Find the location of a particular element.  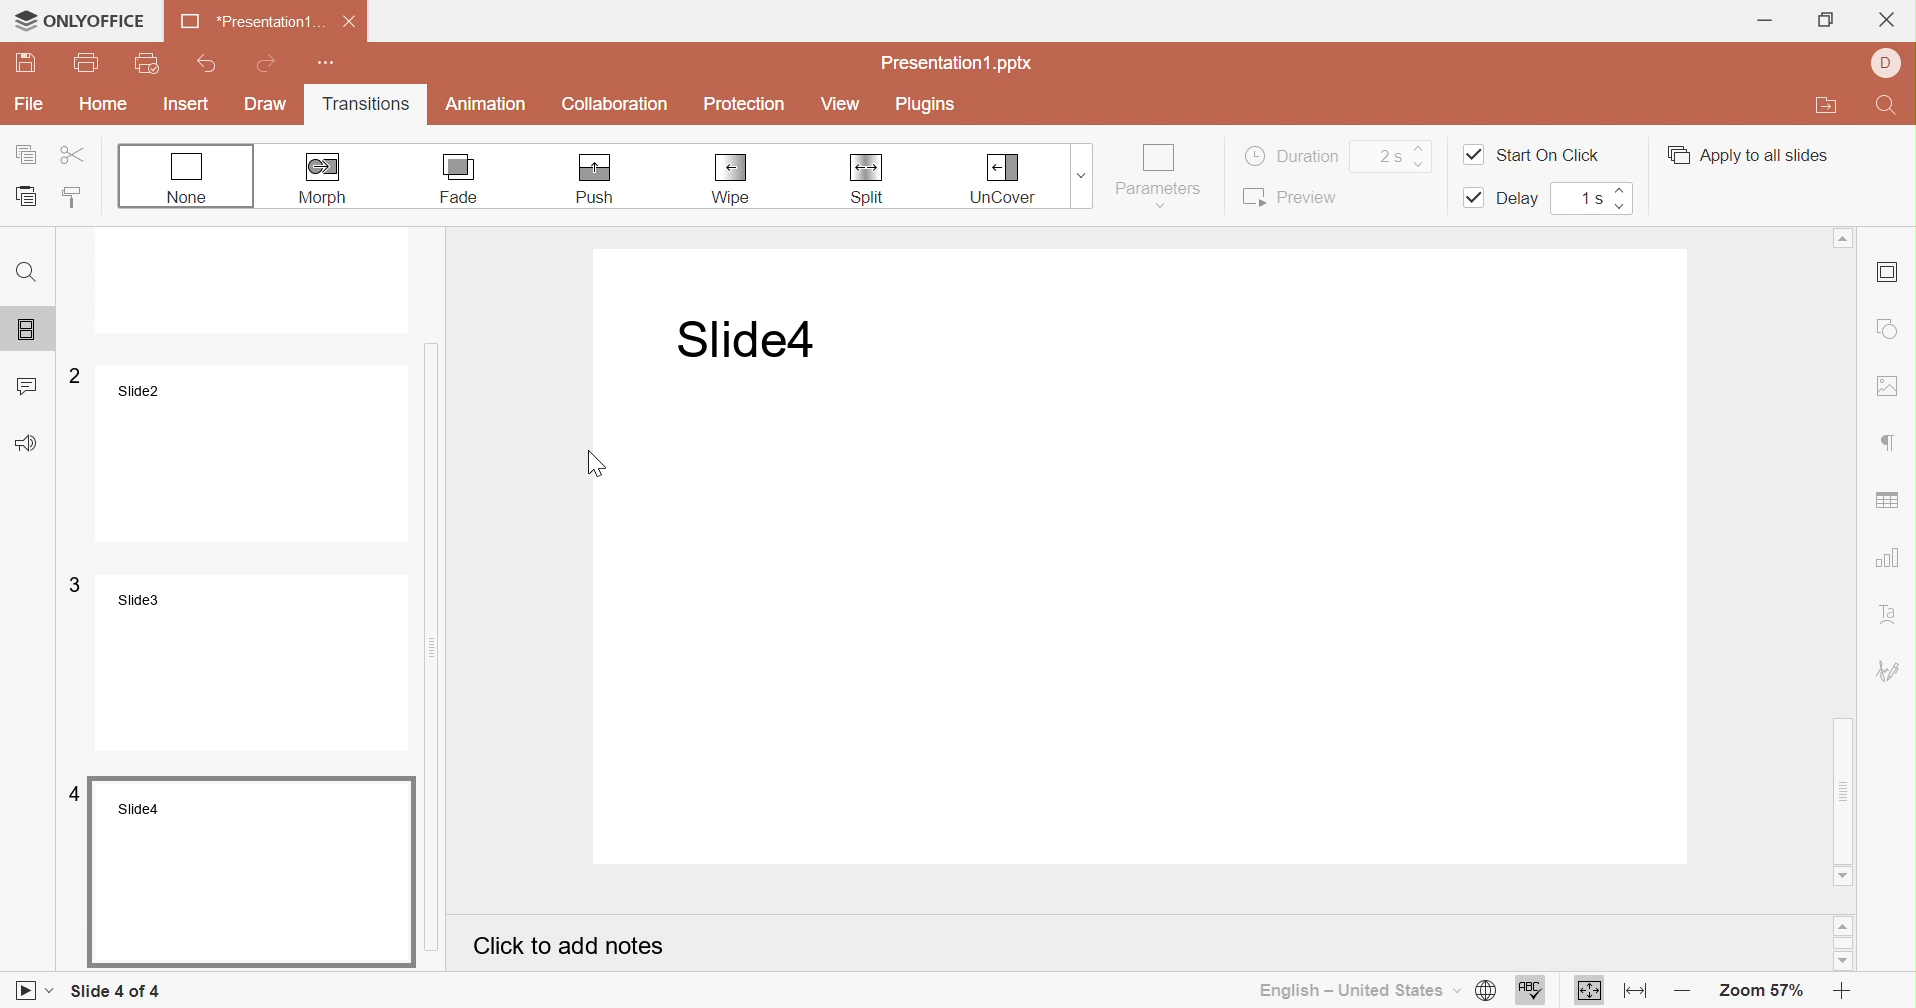

View is located at coordinates (842, 105).